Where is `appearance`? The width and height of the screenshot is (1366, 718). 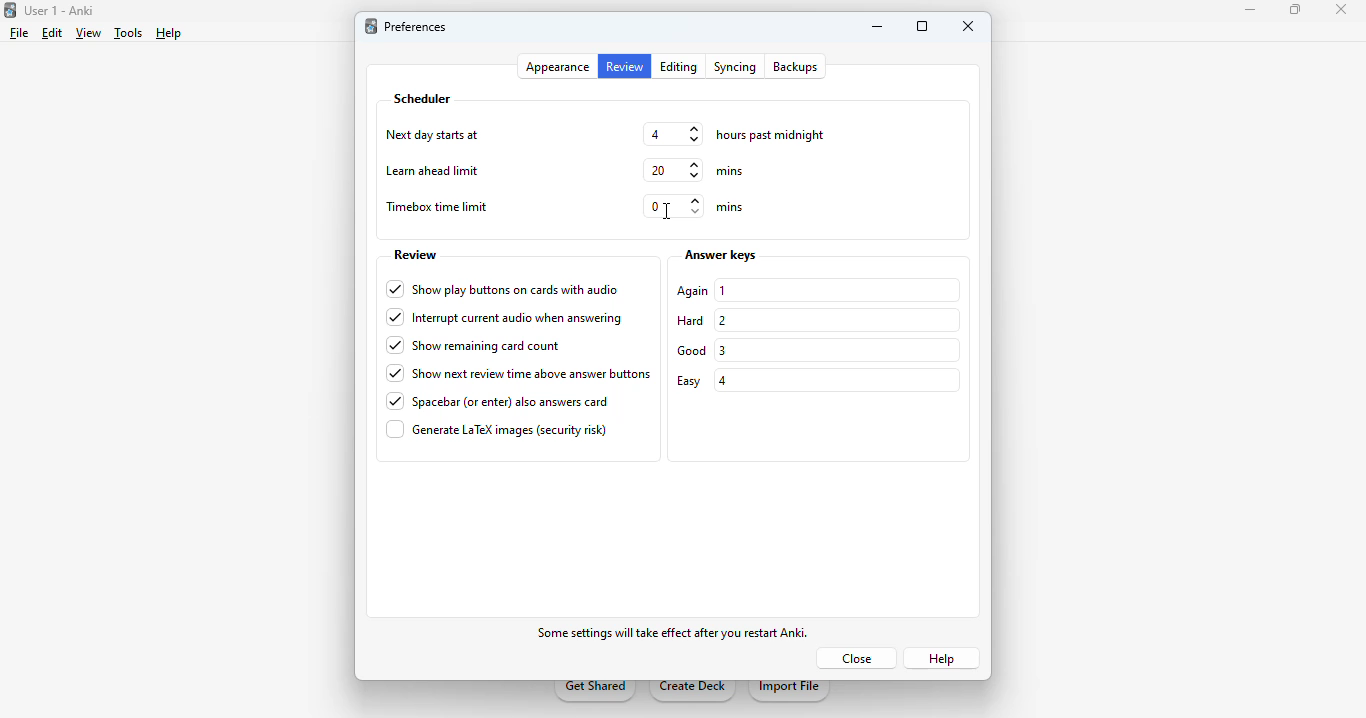 appearance is located at coordinates (558, 67).